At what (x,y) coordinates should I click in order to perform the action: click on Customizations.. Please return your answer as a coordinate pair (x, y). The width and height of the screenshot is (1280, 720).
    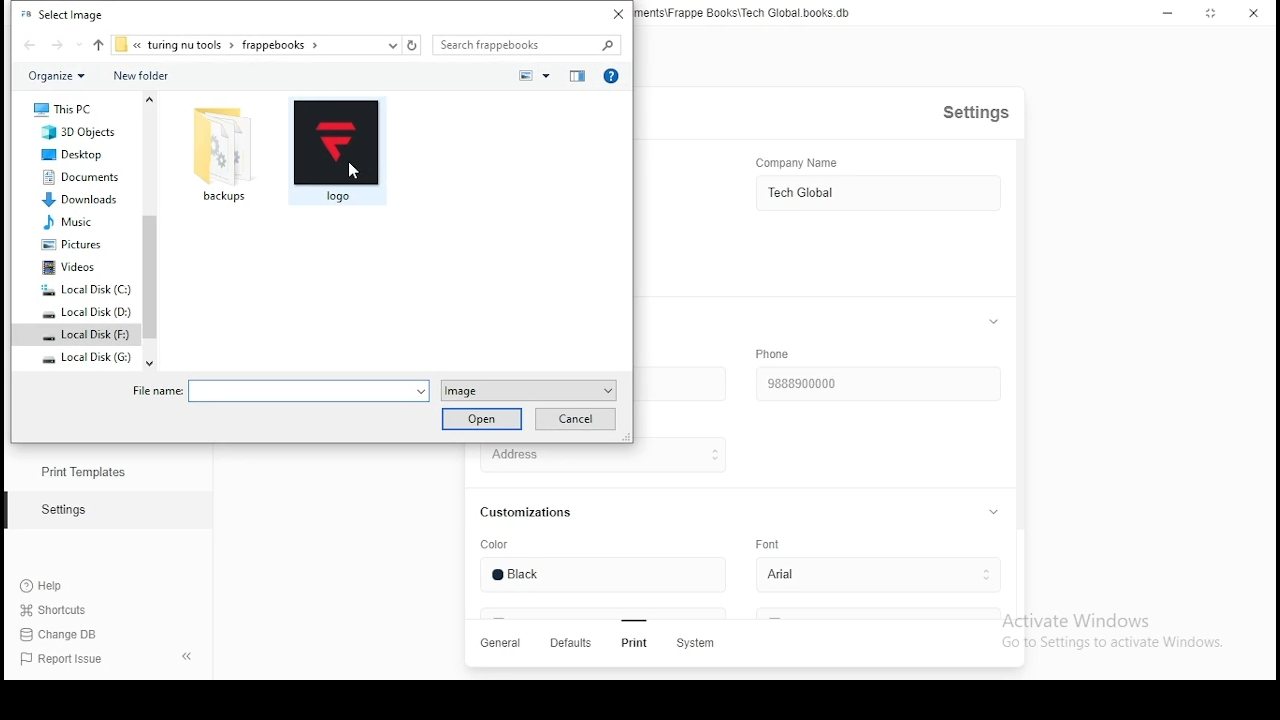
    Looking at the image, I should click on (536, 515).